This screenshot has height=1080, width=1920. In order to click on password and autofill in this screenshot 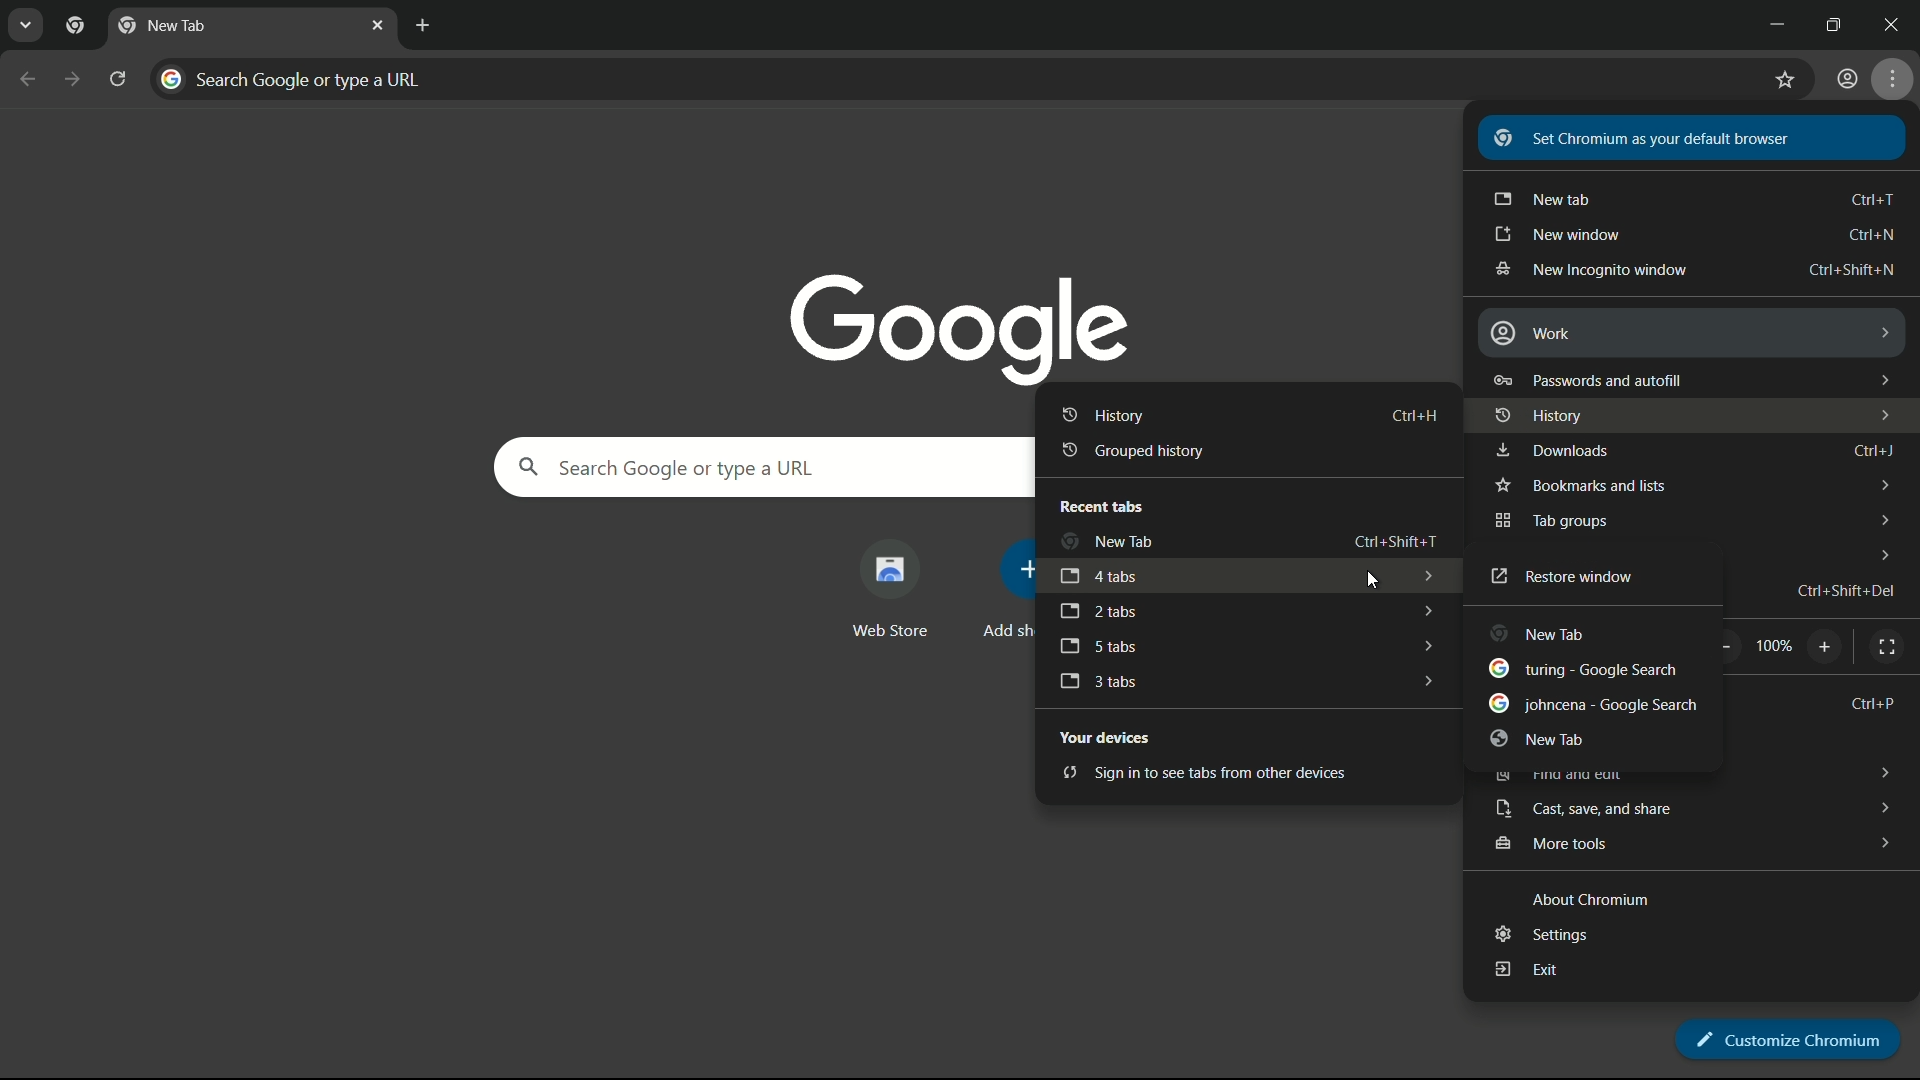, I will do `click(1588, 380)`.